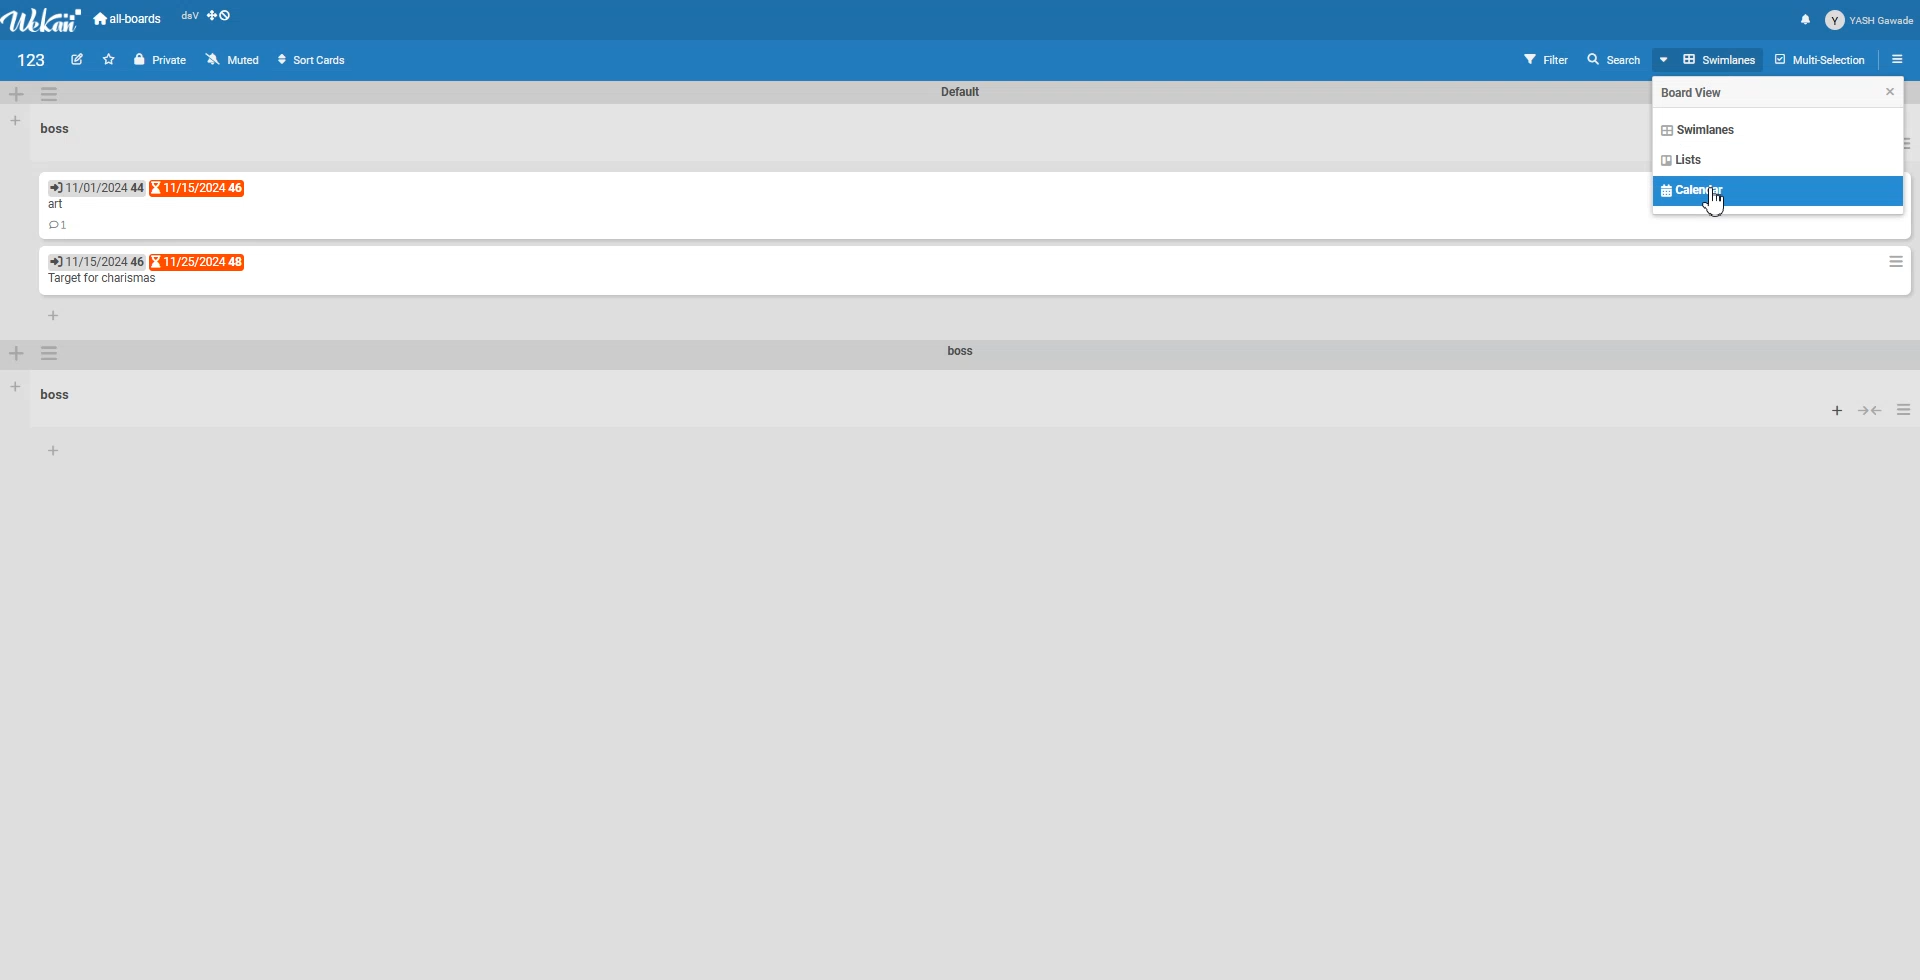  Describe the element at coordinates (1543, 59) in the screenshot. I see `Filter` at that location.